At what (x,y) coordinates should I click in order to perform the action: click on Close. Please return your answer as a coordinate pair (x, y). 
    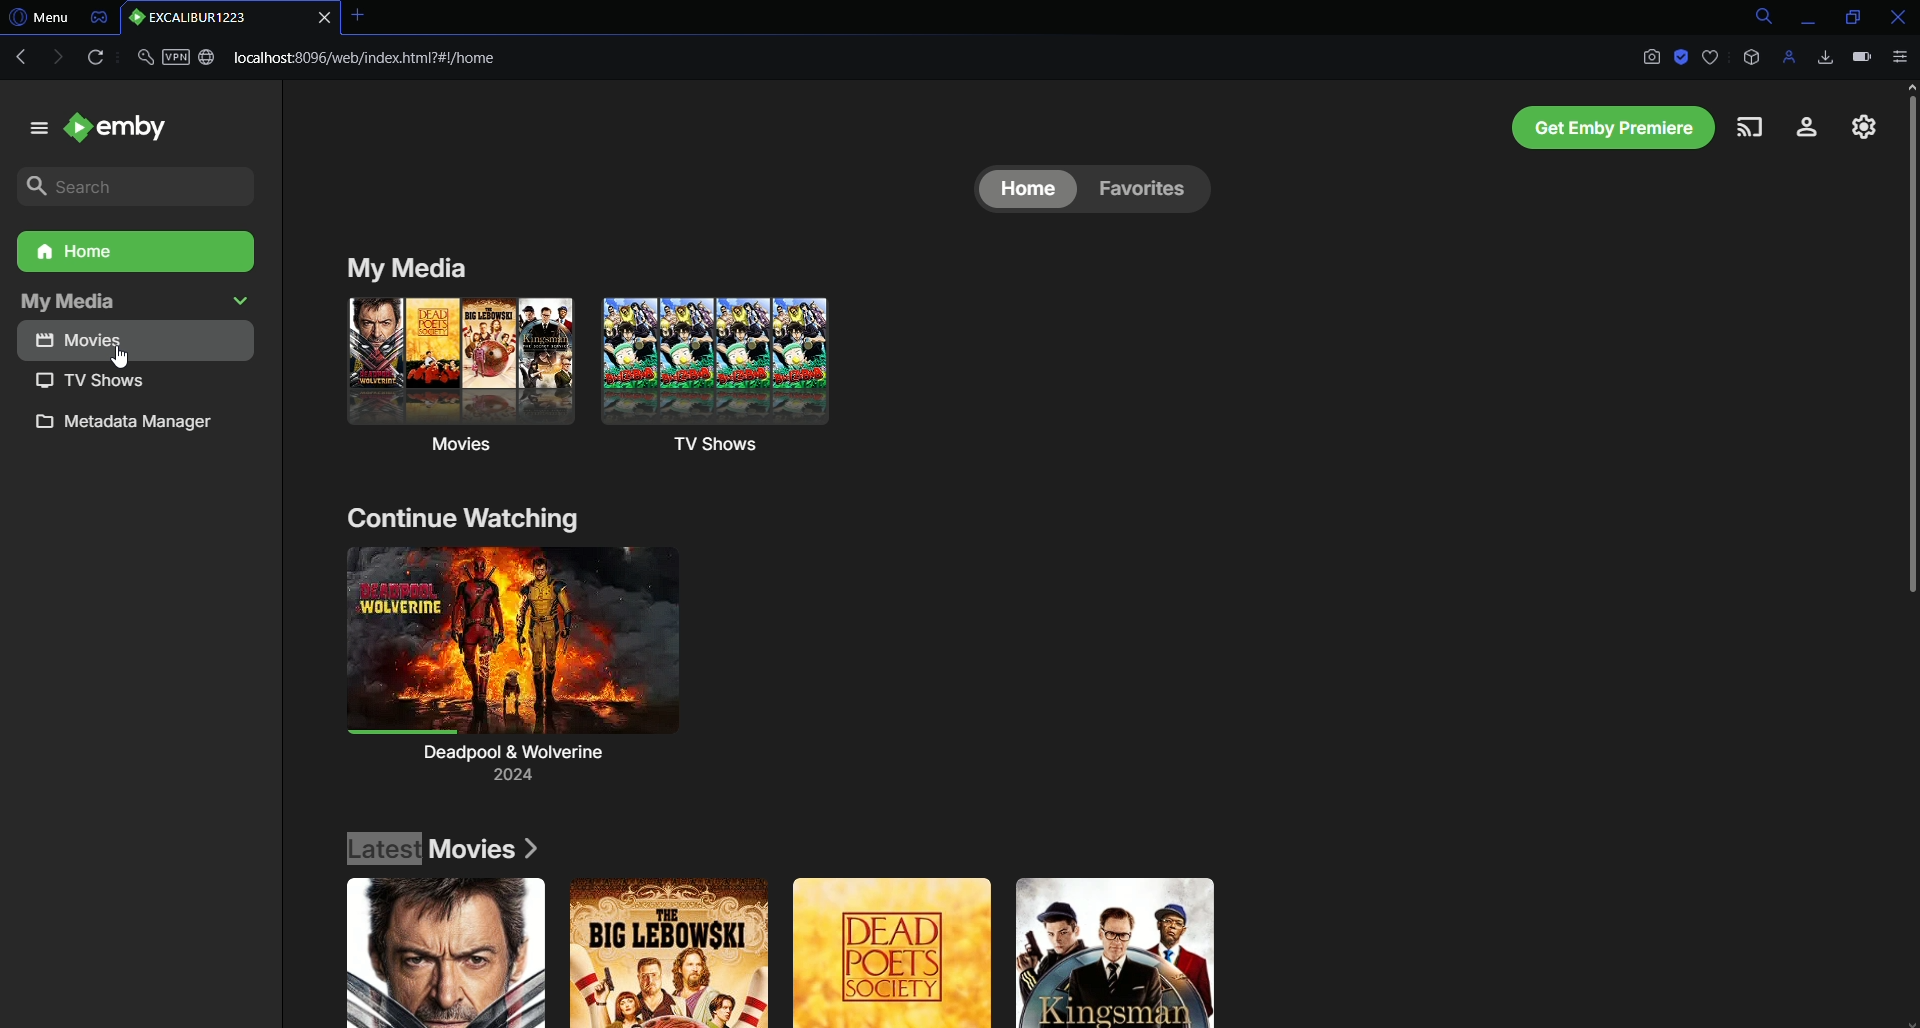
    Looking at the image, I should click on (1893, 17).